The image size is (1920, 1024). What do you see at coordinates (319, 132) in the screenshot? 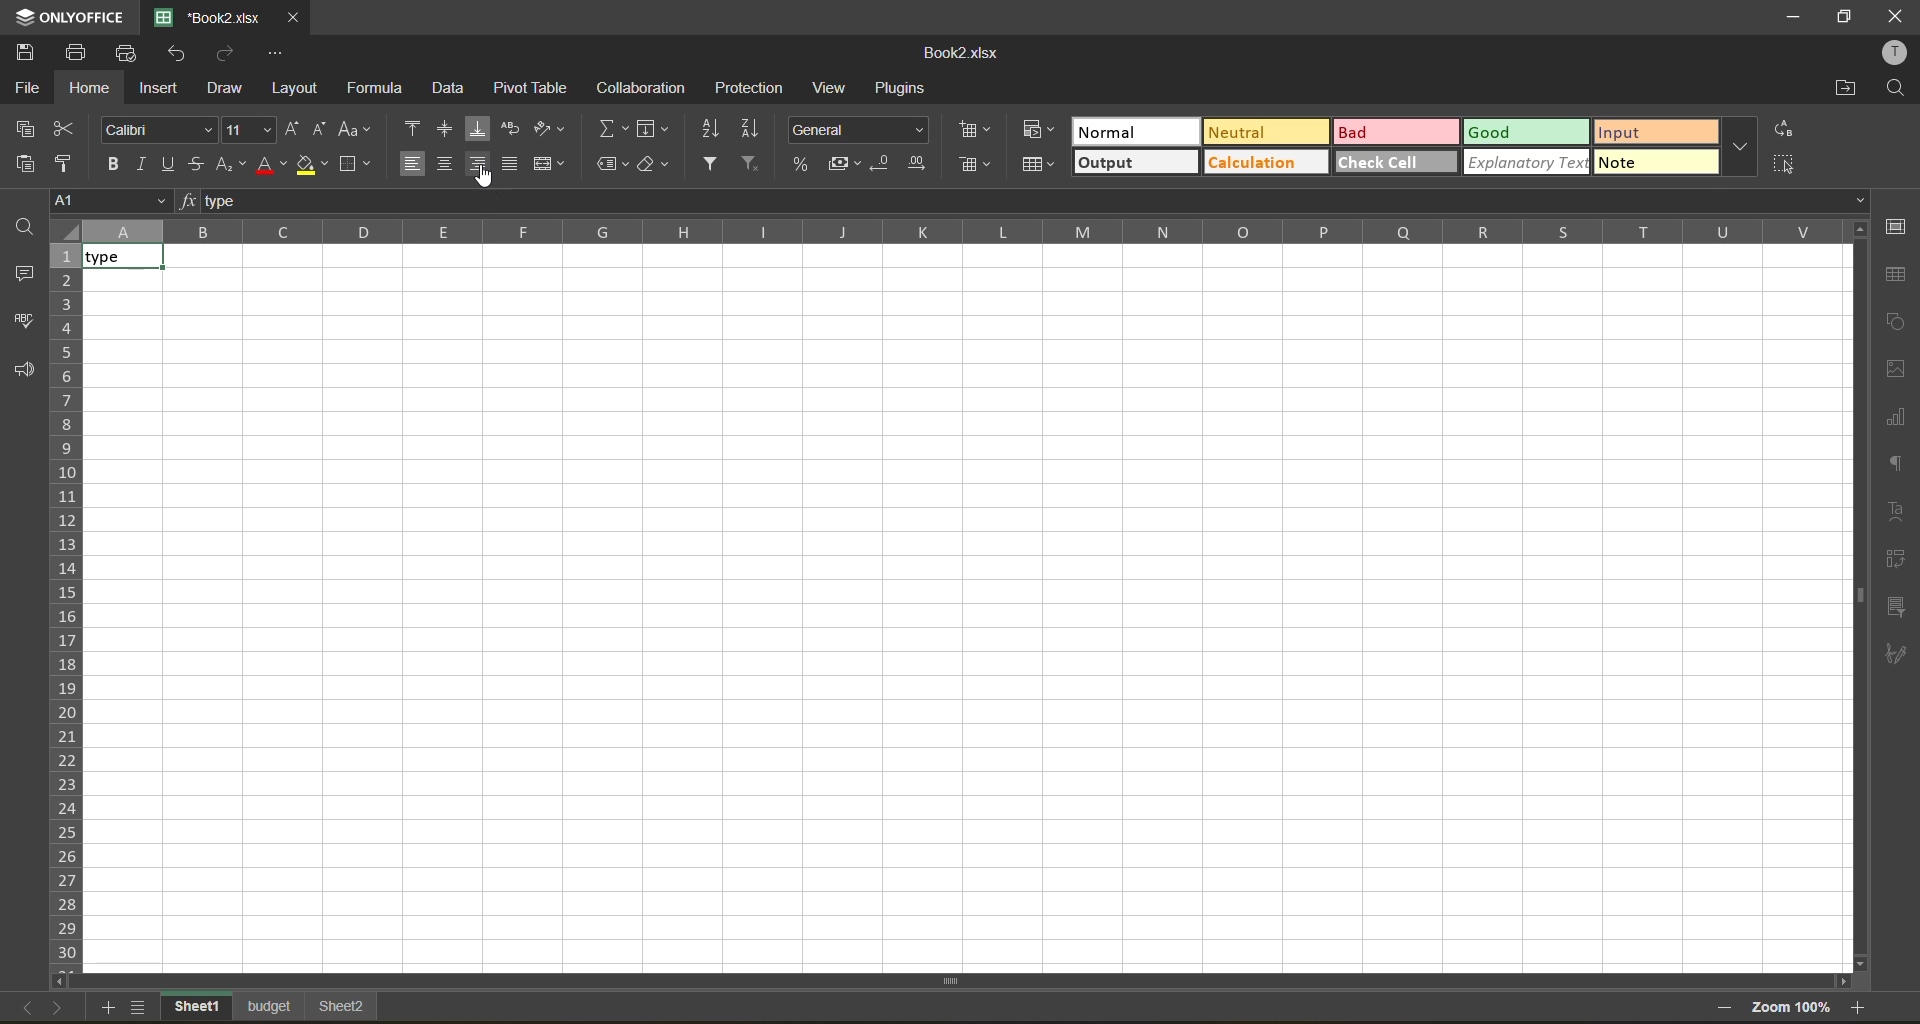
I see `decrement size` at bounding box center [319, 132].